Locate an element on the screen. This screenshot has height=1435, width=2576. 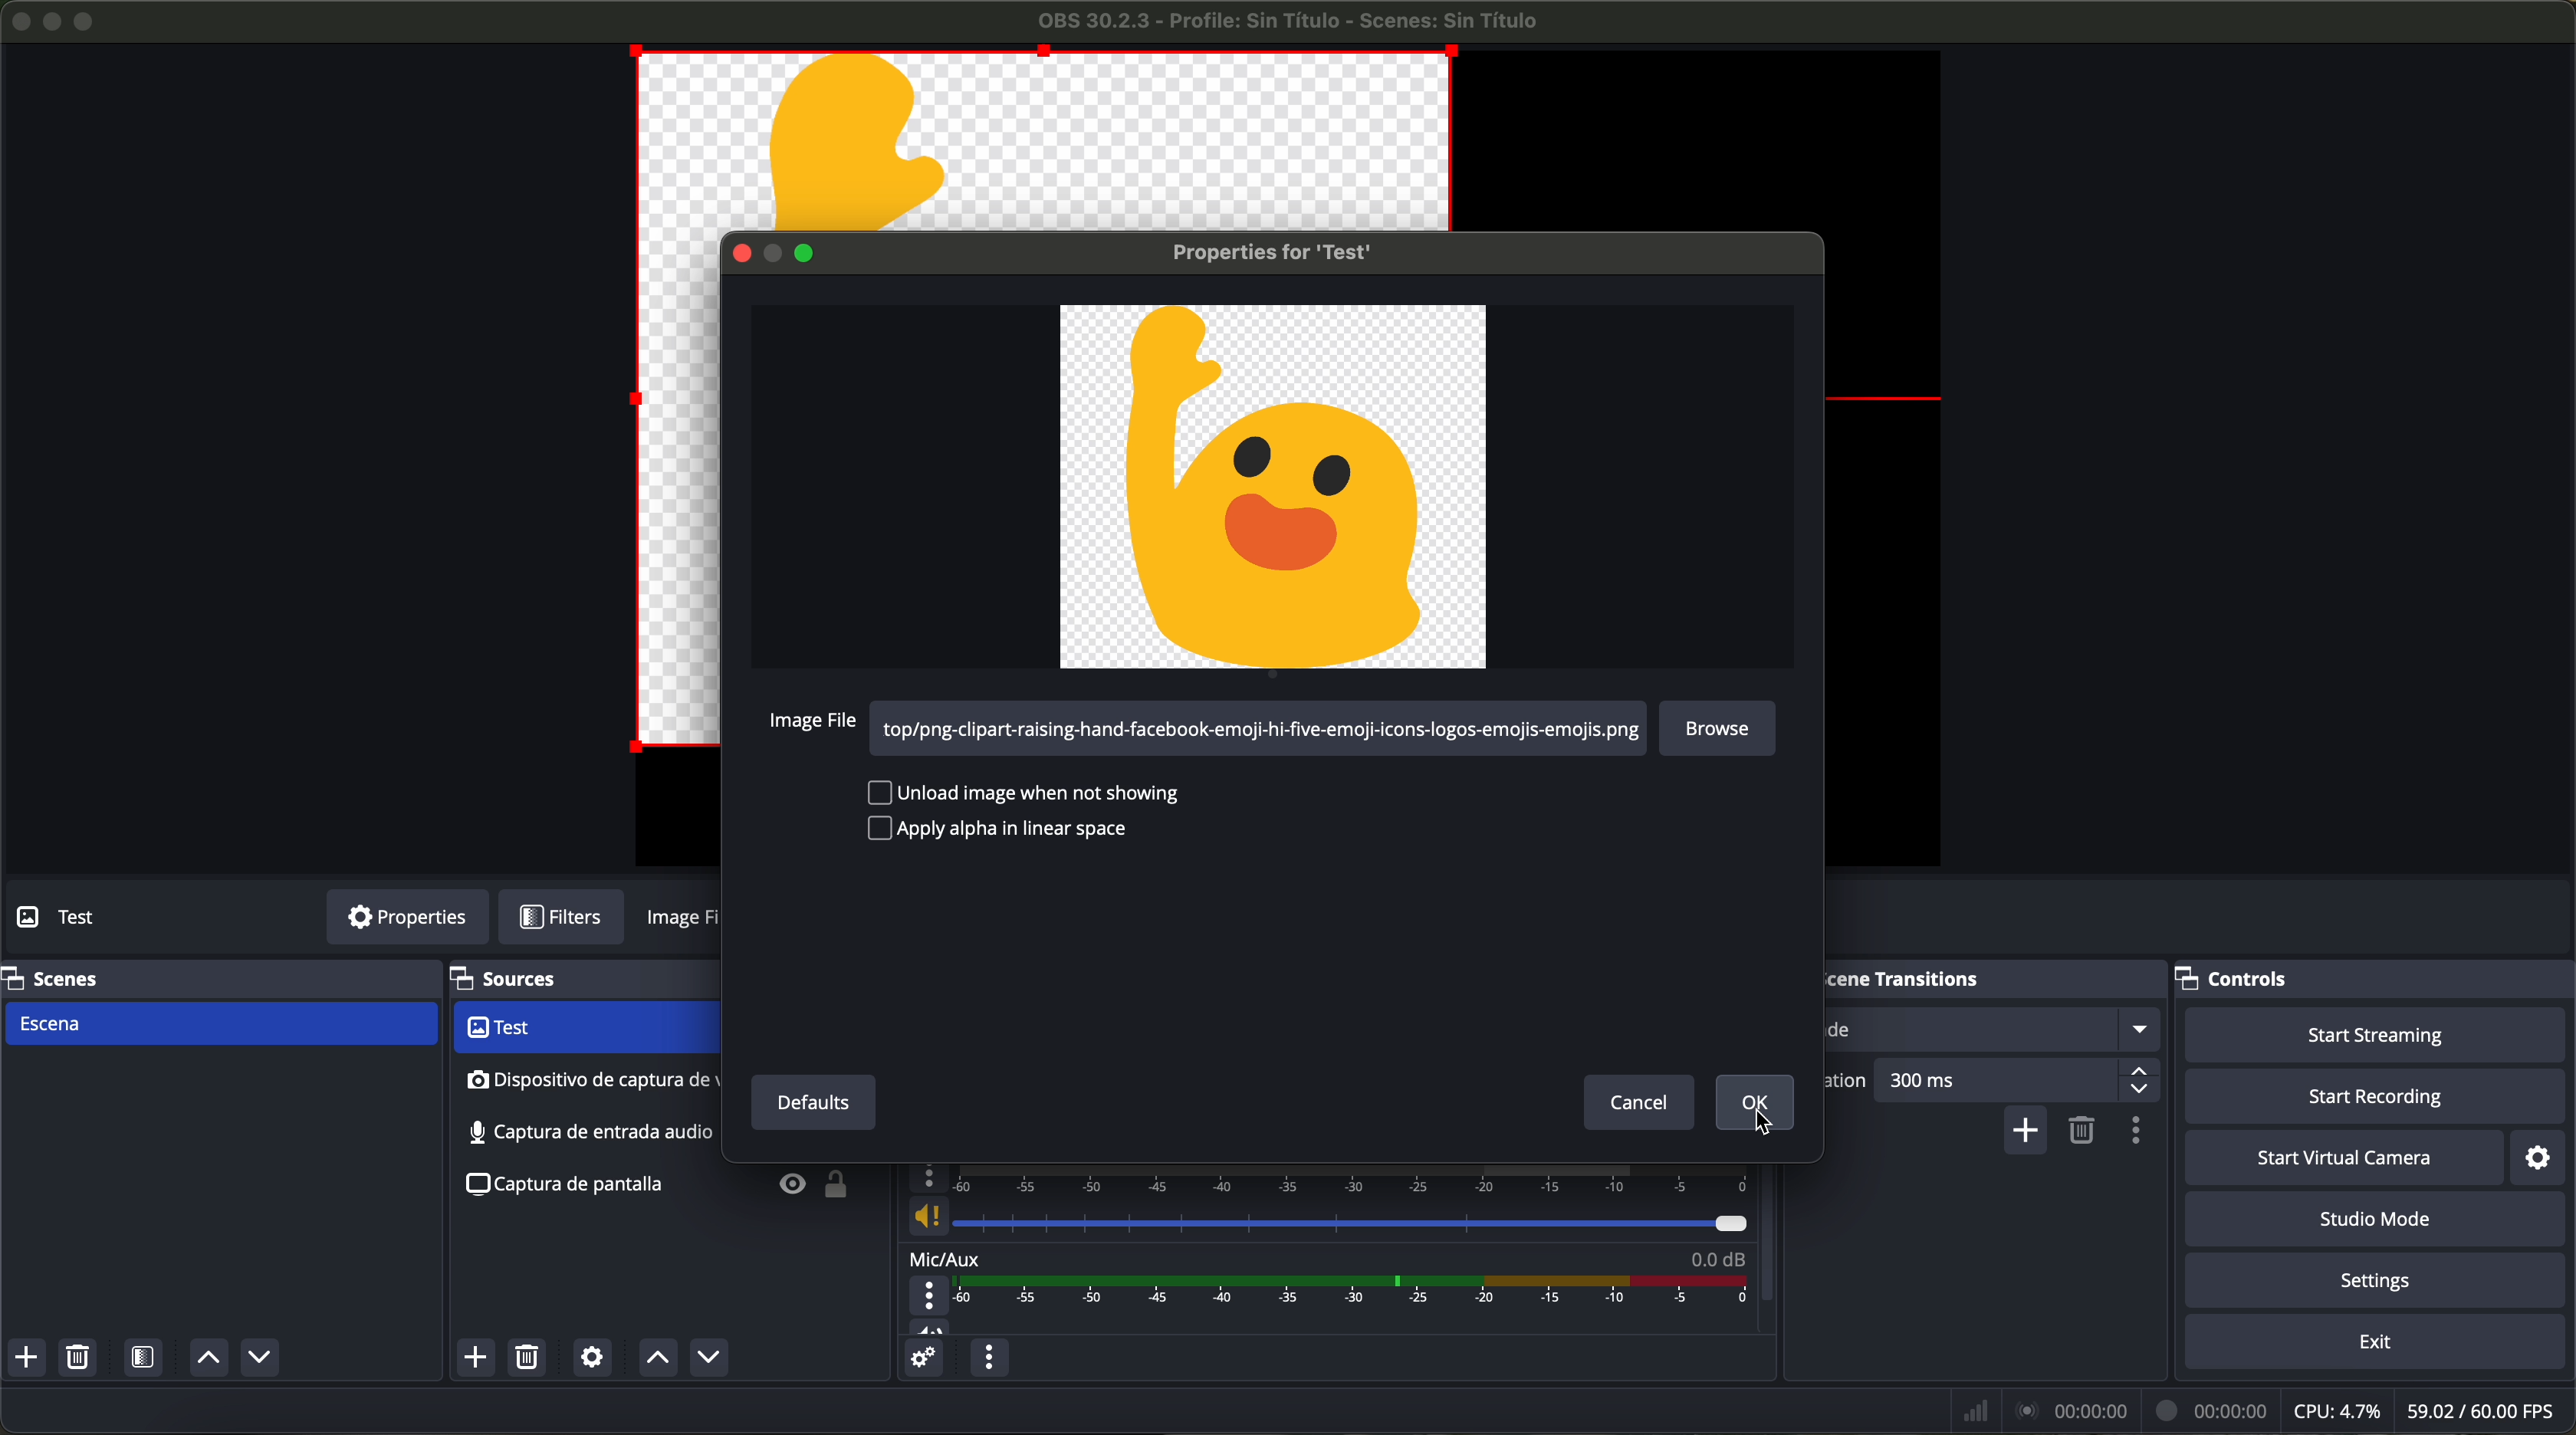
scene is located at coordinates (219, 1025).